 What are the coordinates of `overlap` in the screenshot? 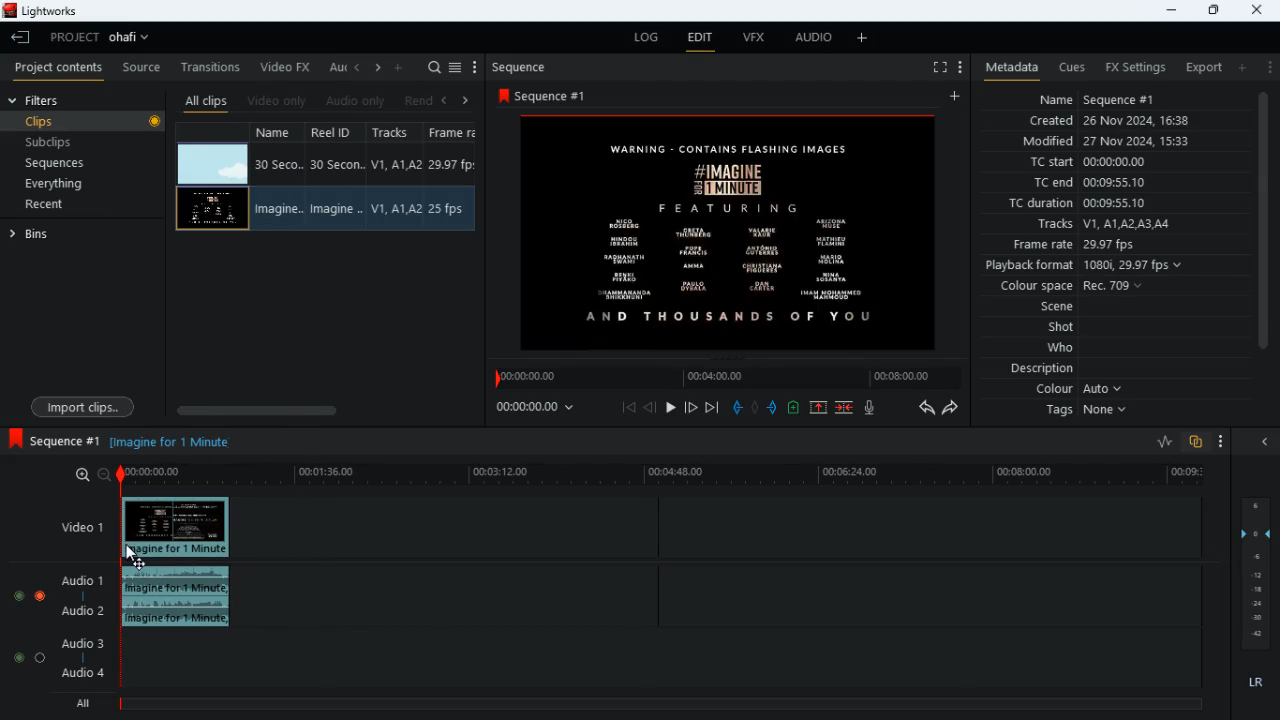 It's located at (1193, 442).